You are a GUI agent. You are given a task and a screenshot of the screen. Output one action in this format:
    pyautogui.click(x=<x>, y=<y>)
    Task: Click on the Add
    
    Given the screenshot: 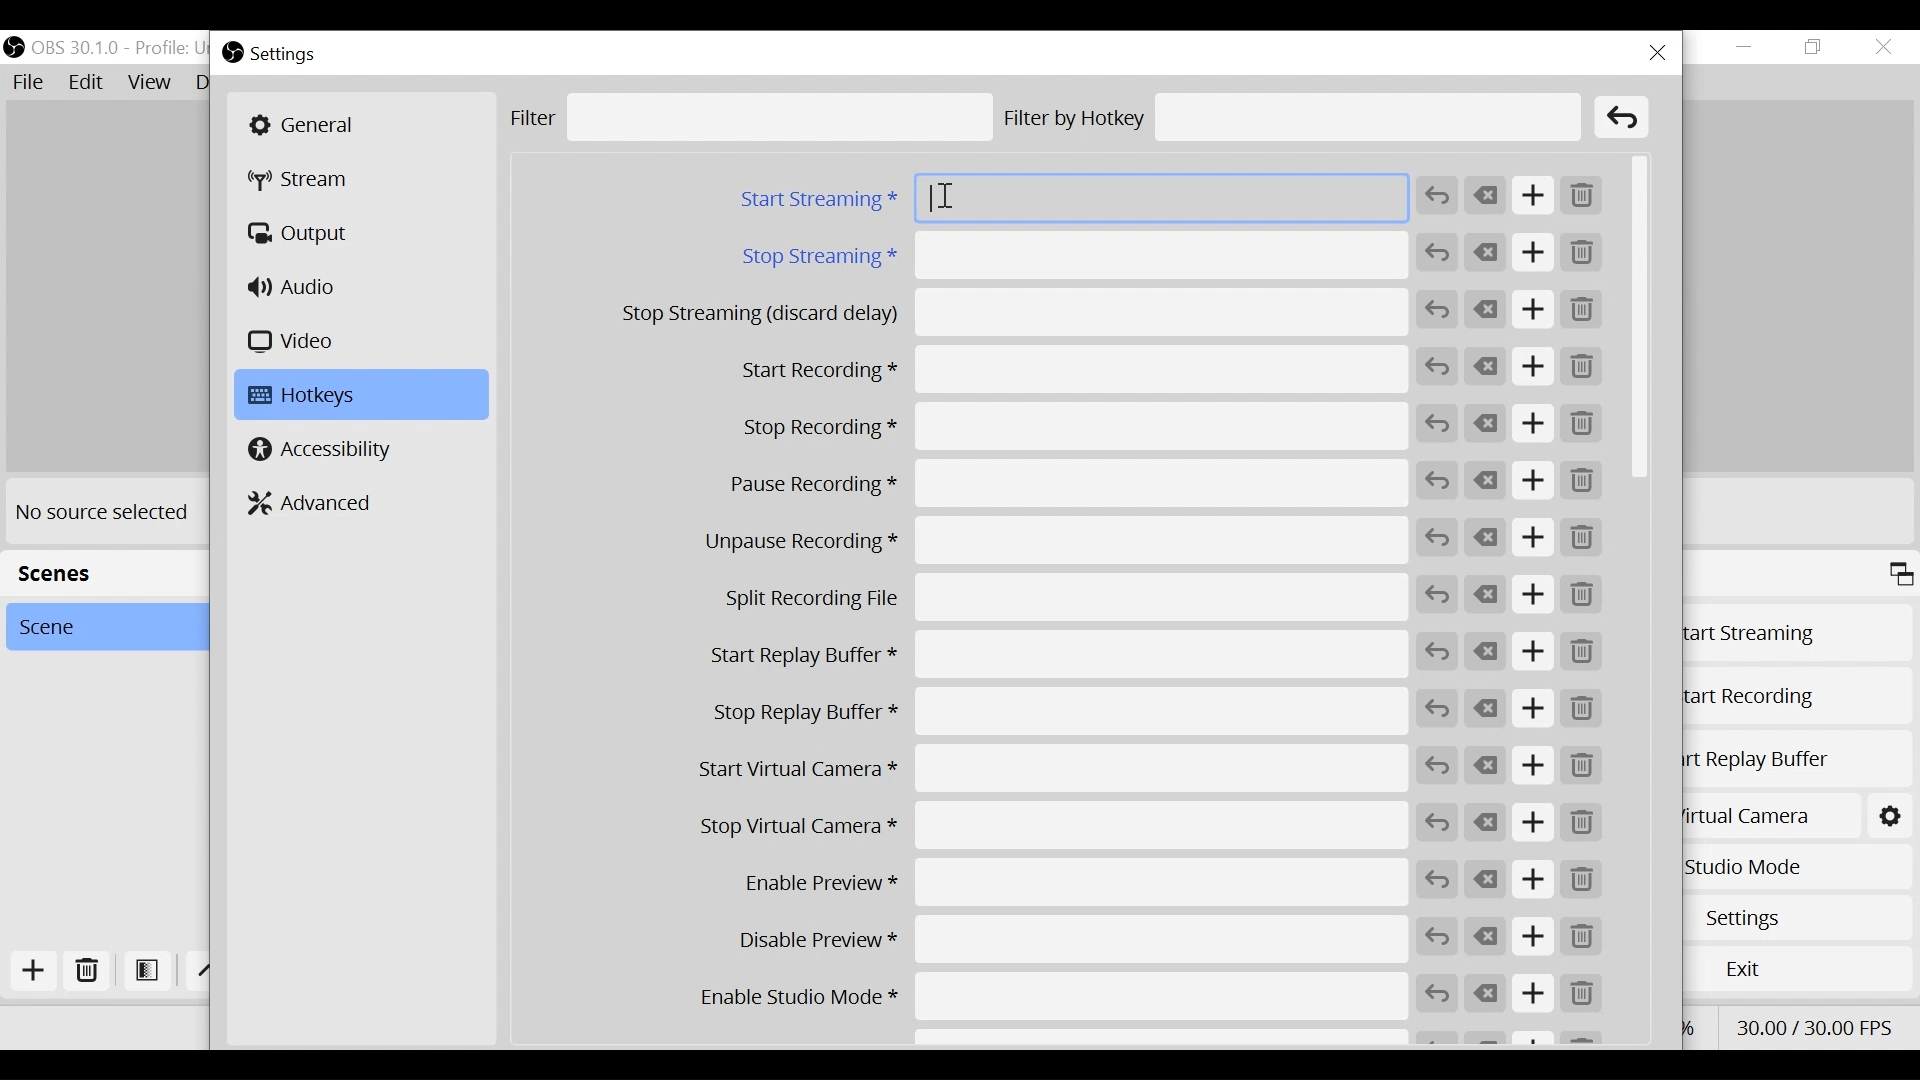 What is the action you would take?
    pyautogui.click(x=1534, y=994)
    